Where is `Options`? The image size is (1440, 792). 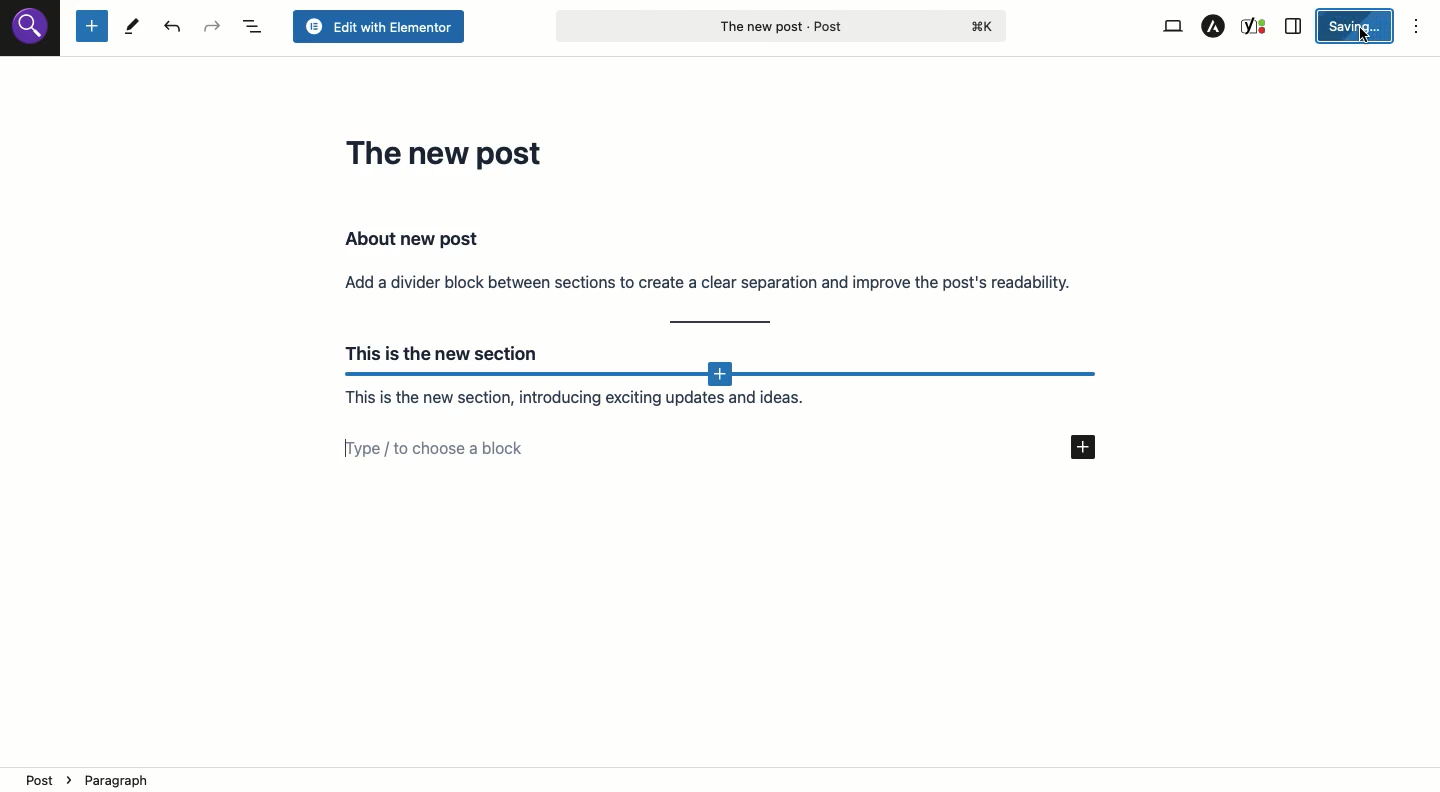 Options is located at coordinates (1416, 28).